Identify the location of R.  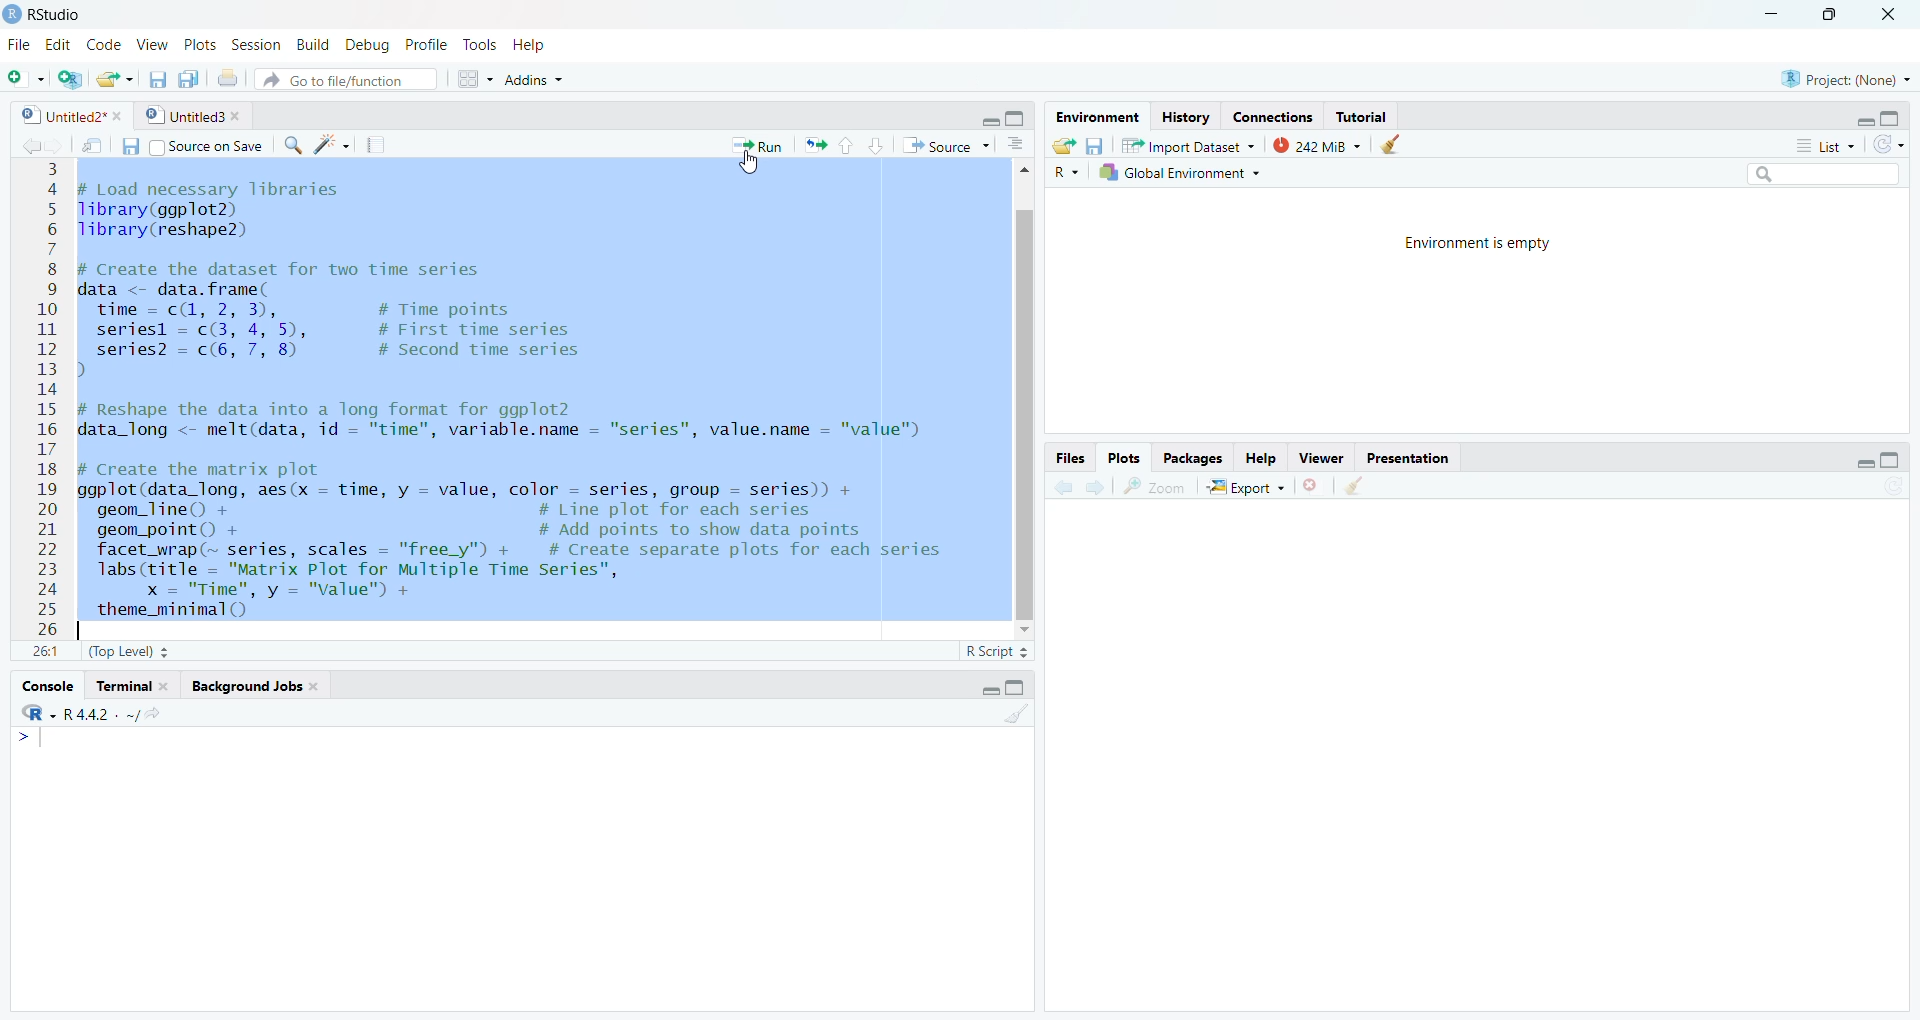
(1064, 172).